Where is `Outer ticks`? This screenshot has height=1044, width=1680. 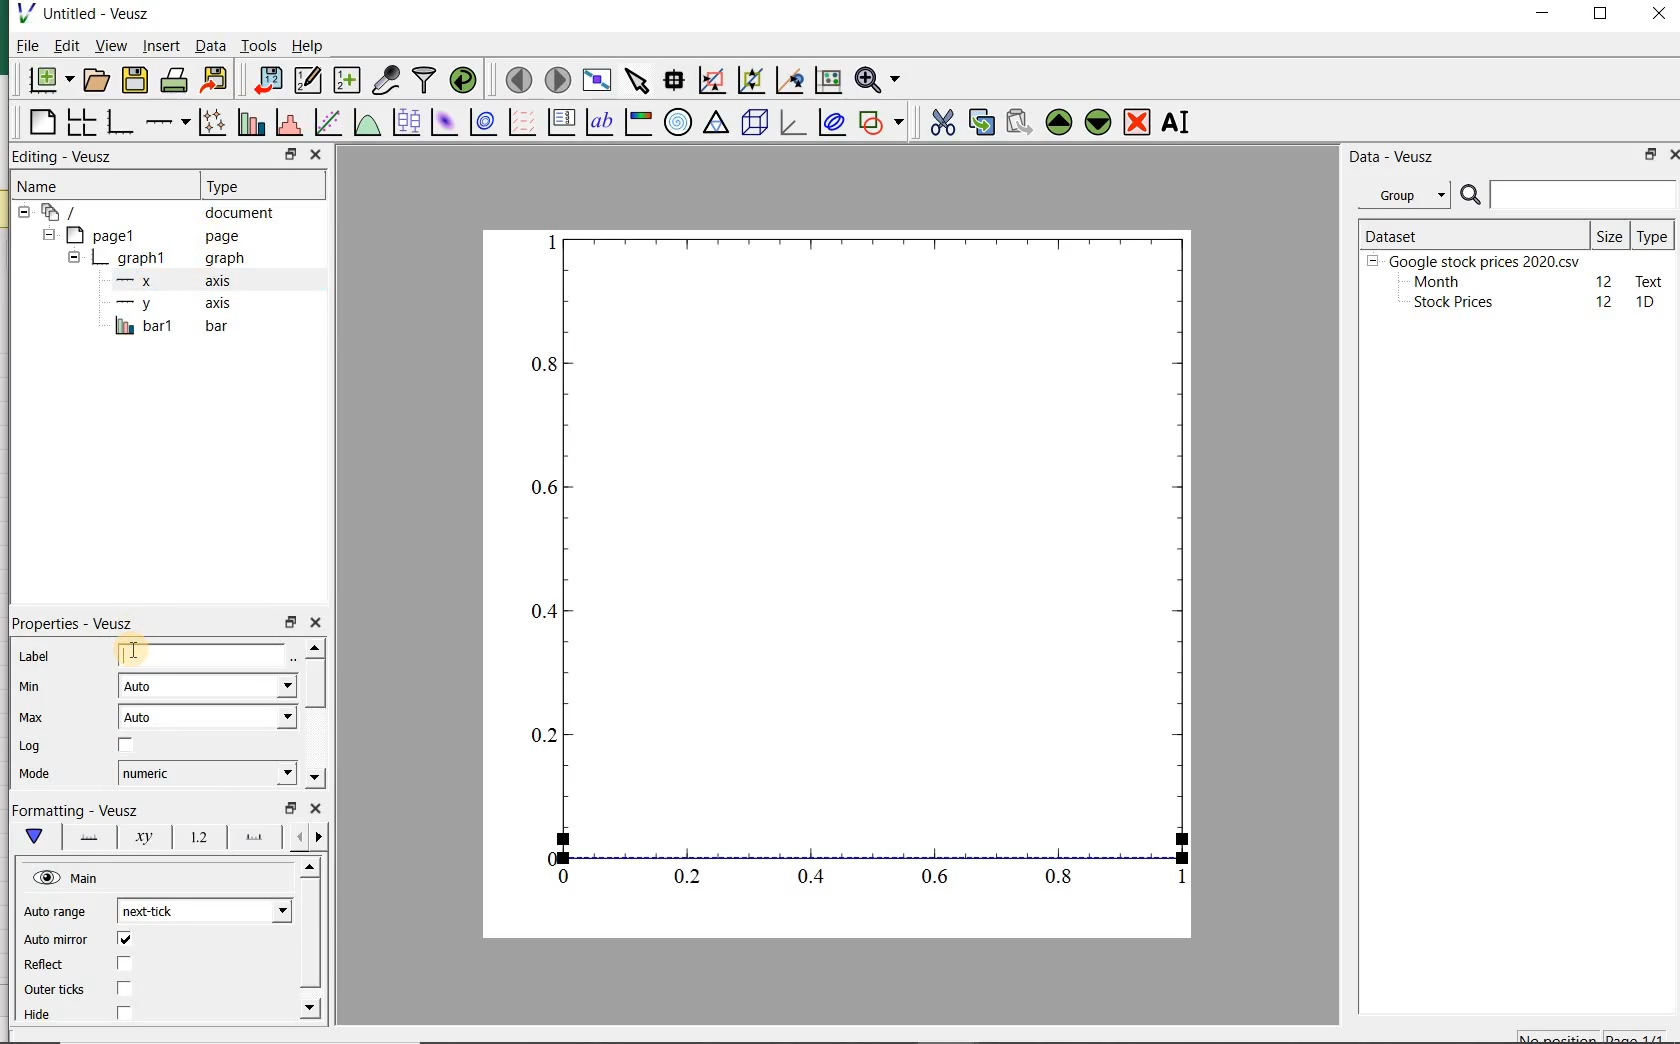 Outer ticks is located at coordinates (54, 990).